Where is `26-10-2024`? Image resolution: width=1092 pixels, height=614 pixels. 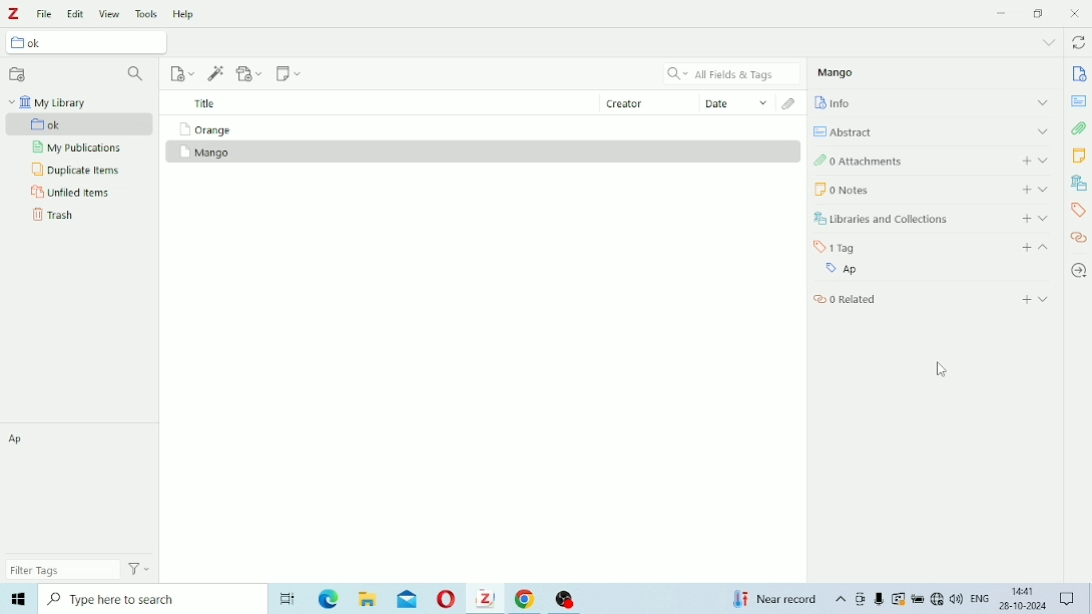 26-10-2024 is located at coordinates (1026, 608).